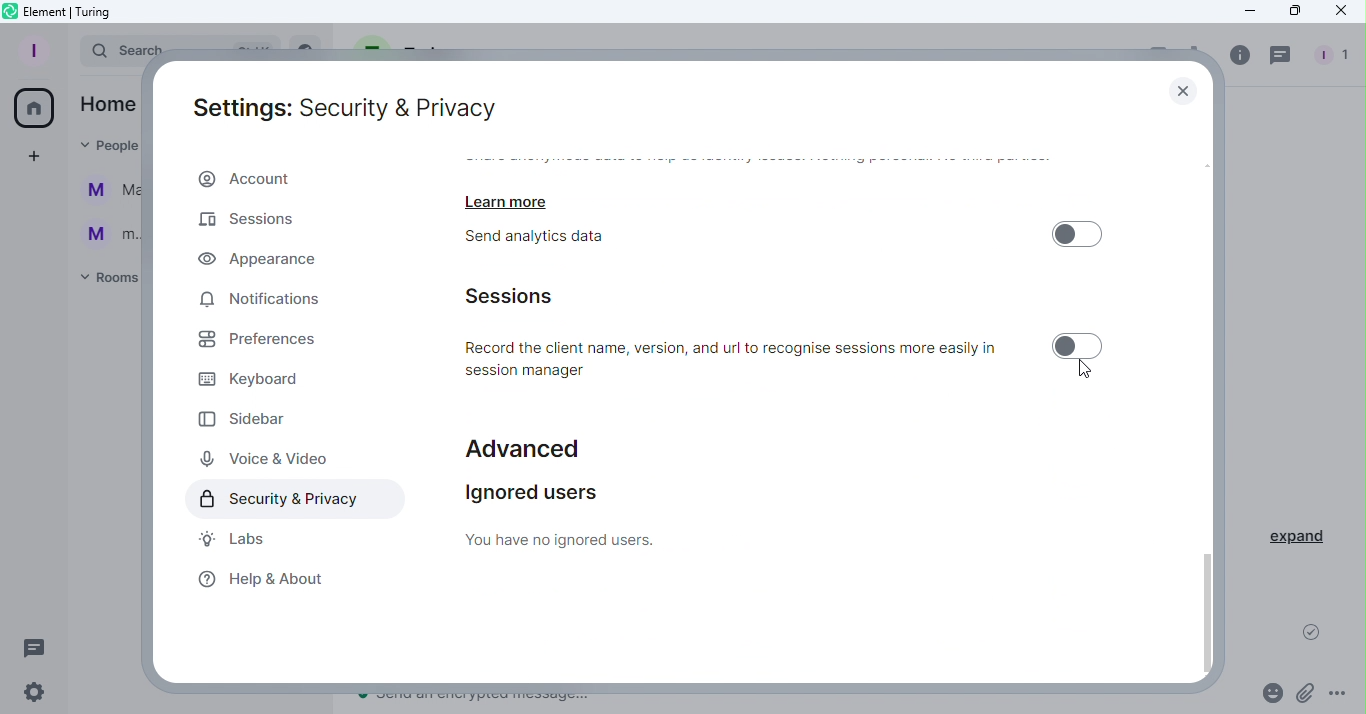 The width and height of the screenshot is (1366, 714). Describe the element at coordinates (737, 357) in the screenshot. I see `Record the client name, version, and url to recognise sessions more easily in session manager` at that location.